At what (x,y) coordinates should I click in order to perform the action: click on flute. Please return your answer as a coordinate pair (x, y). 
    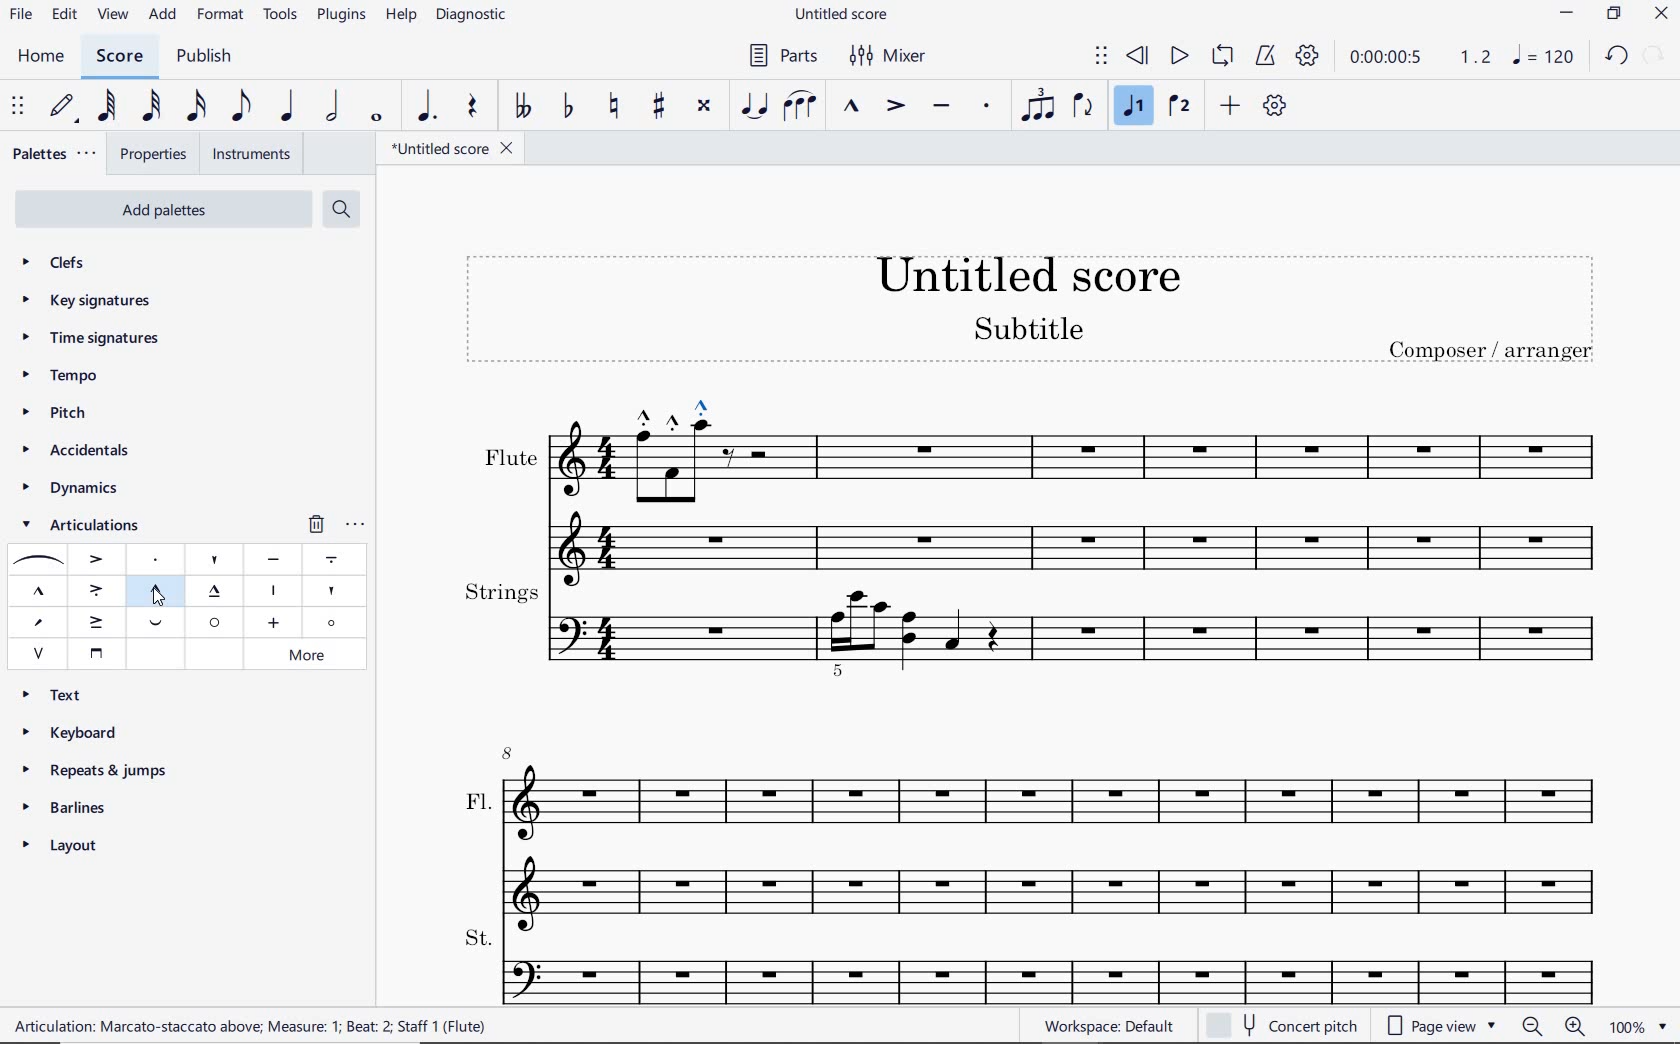
    Looking at the image, I should click on (1030, 499).